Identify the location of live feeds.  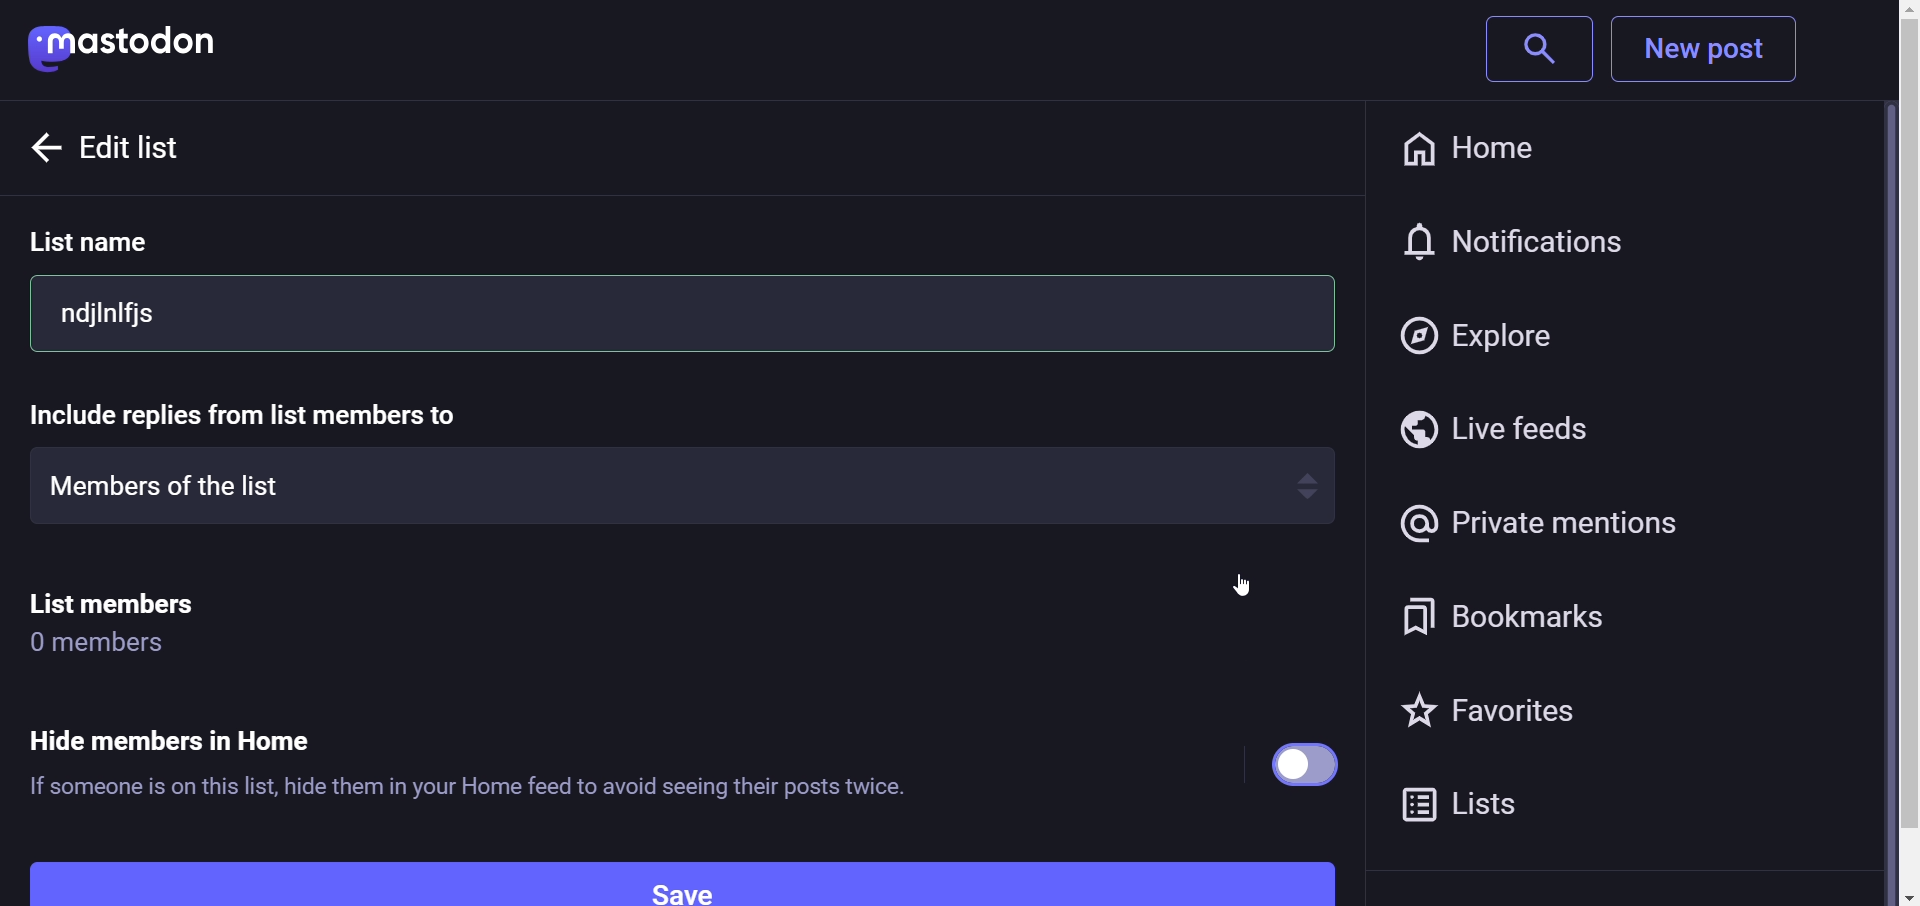
(1498, 428).